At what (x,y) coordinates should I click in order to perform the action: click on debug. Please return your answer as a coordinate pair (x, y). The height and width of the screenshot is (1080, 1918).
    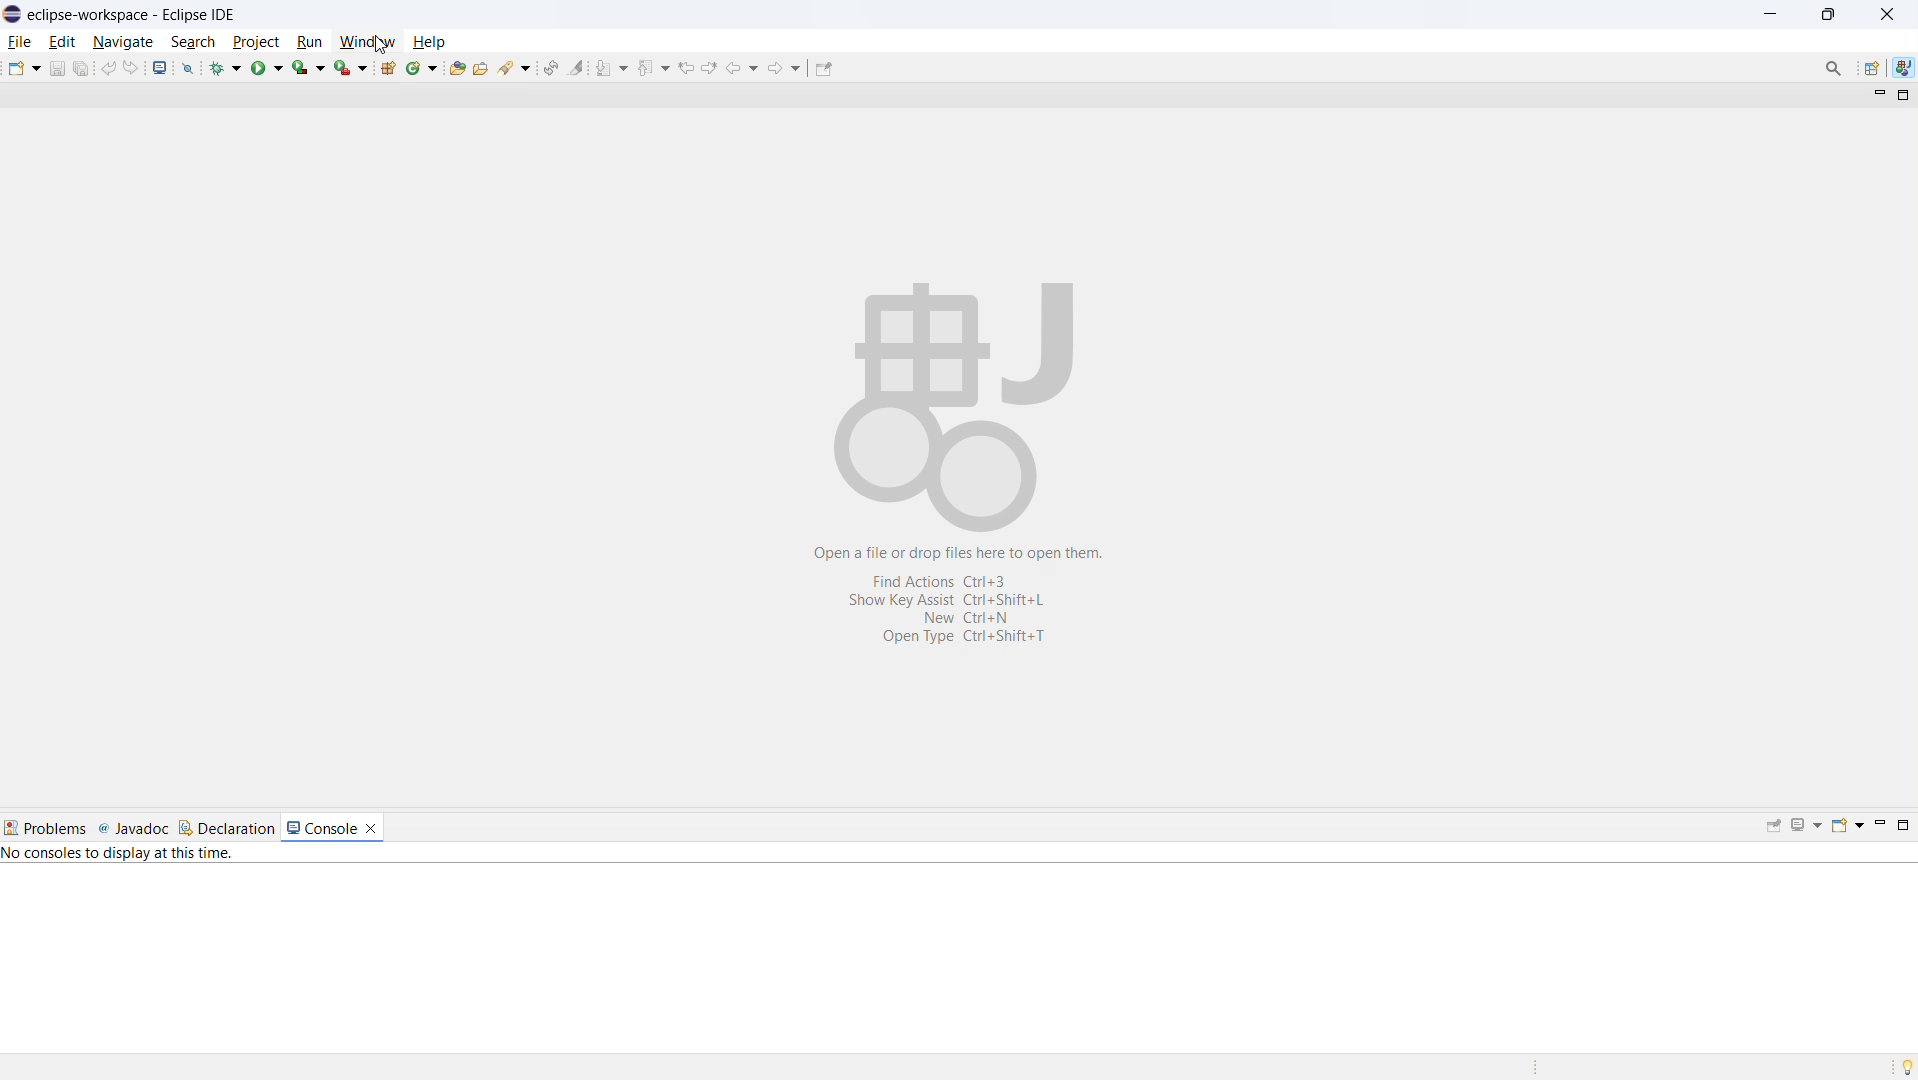
    Looking at the image, I should click on (226, 67).